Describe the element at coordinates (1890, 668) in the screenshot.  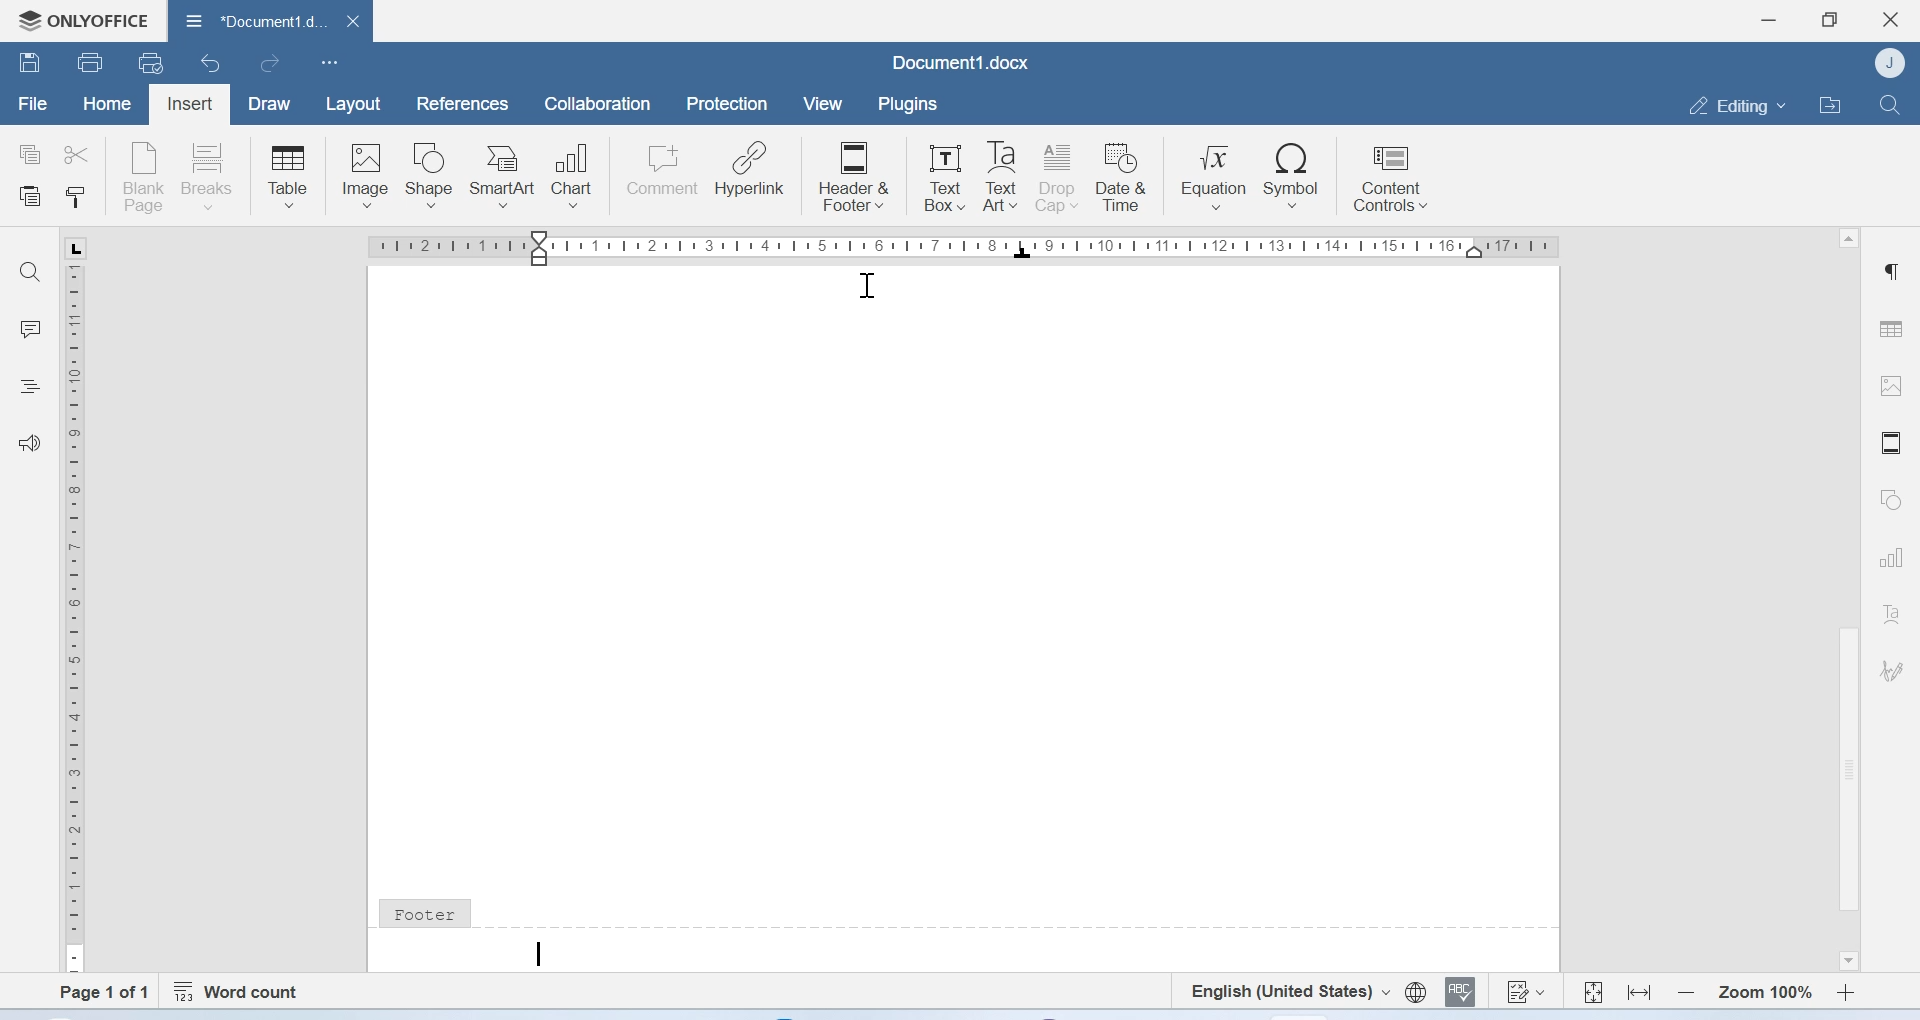
I see `Signature` at that location.